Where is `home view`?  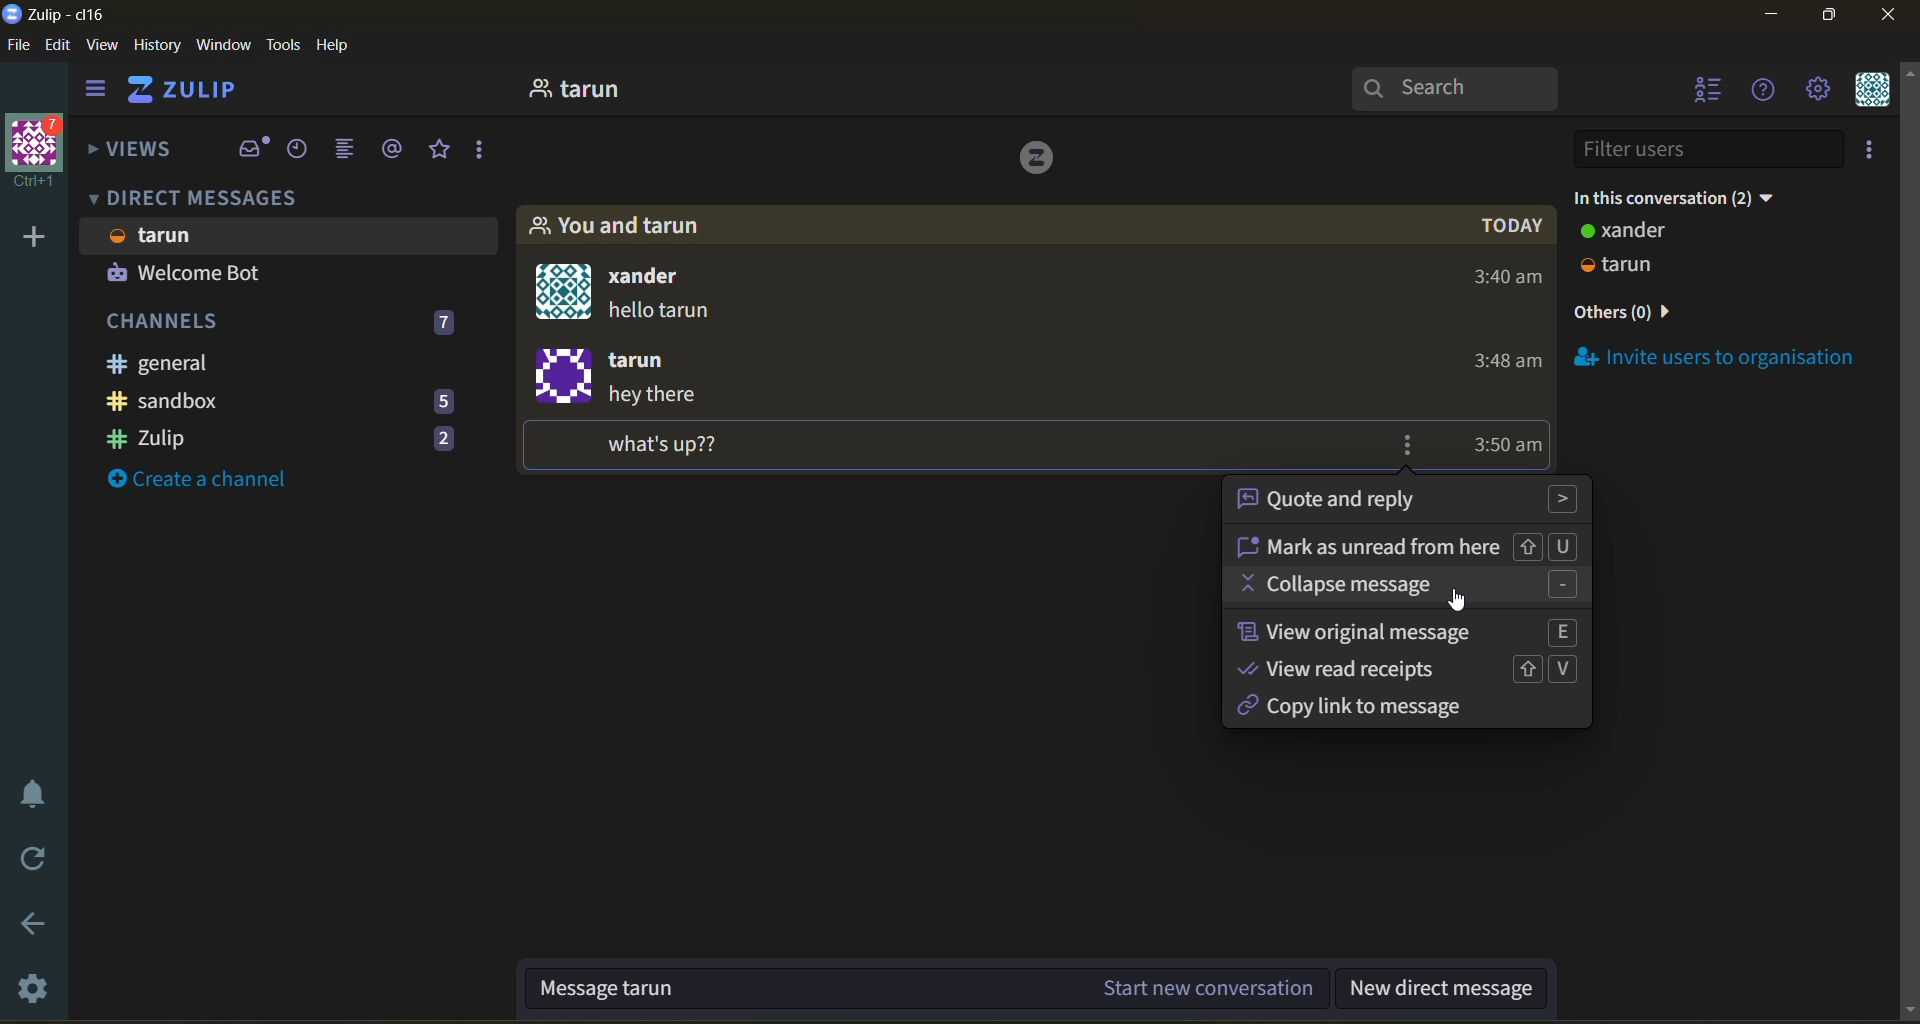
home view is located at coordinates (211, 91).